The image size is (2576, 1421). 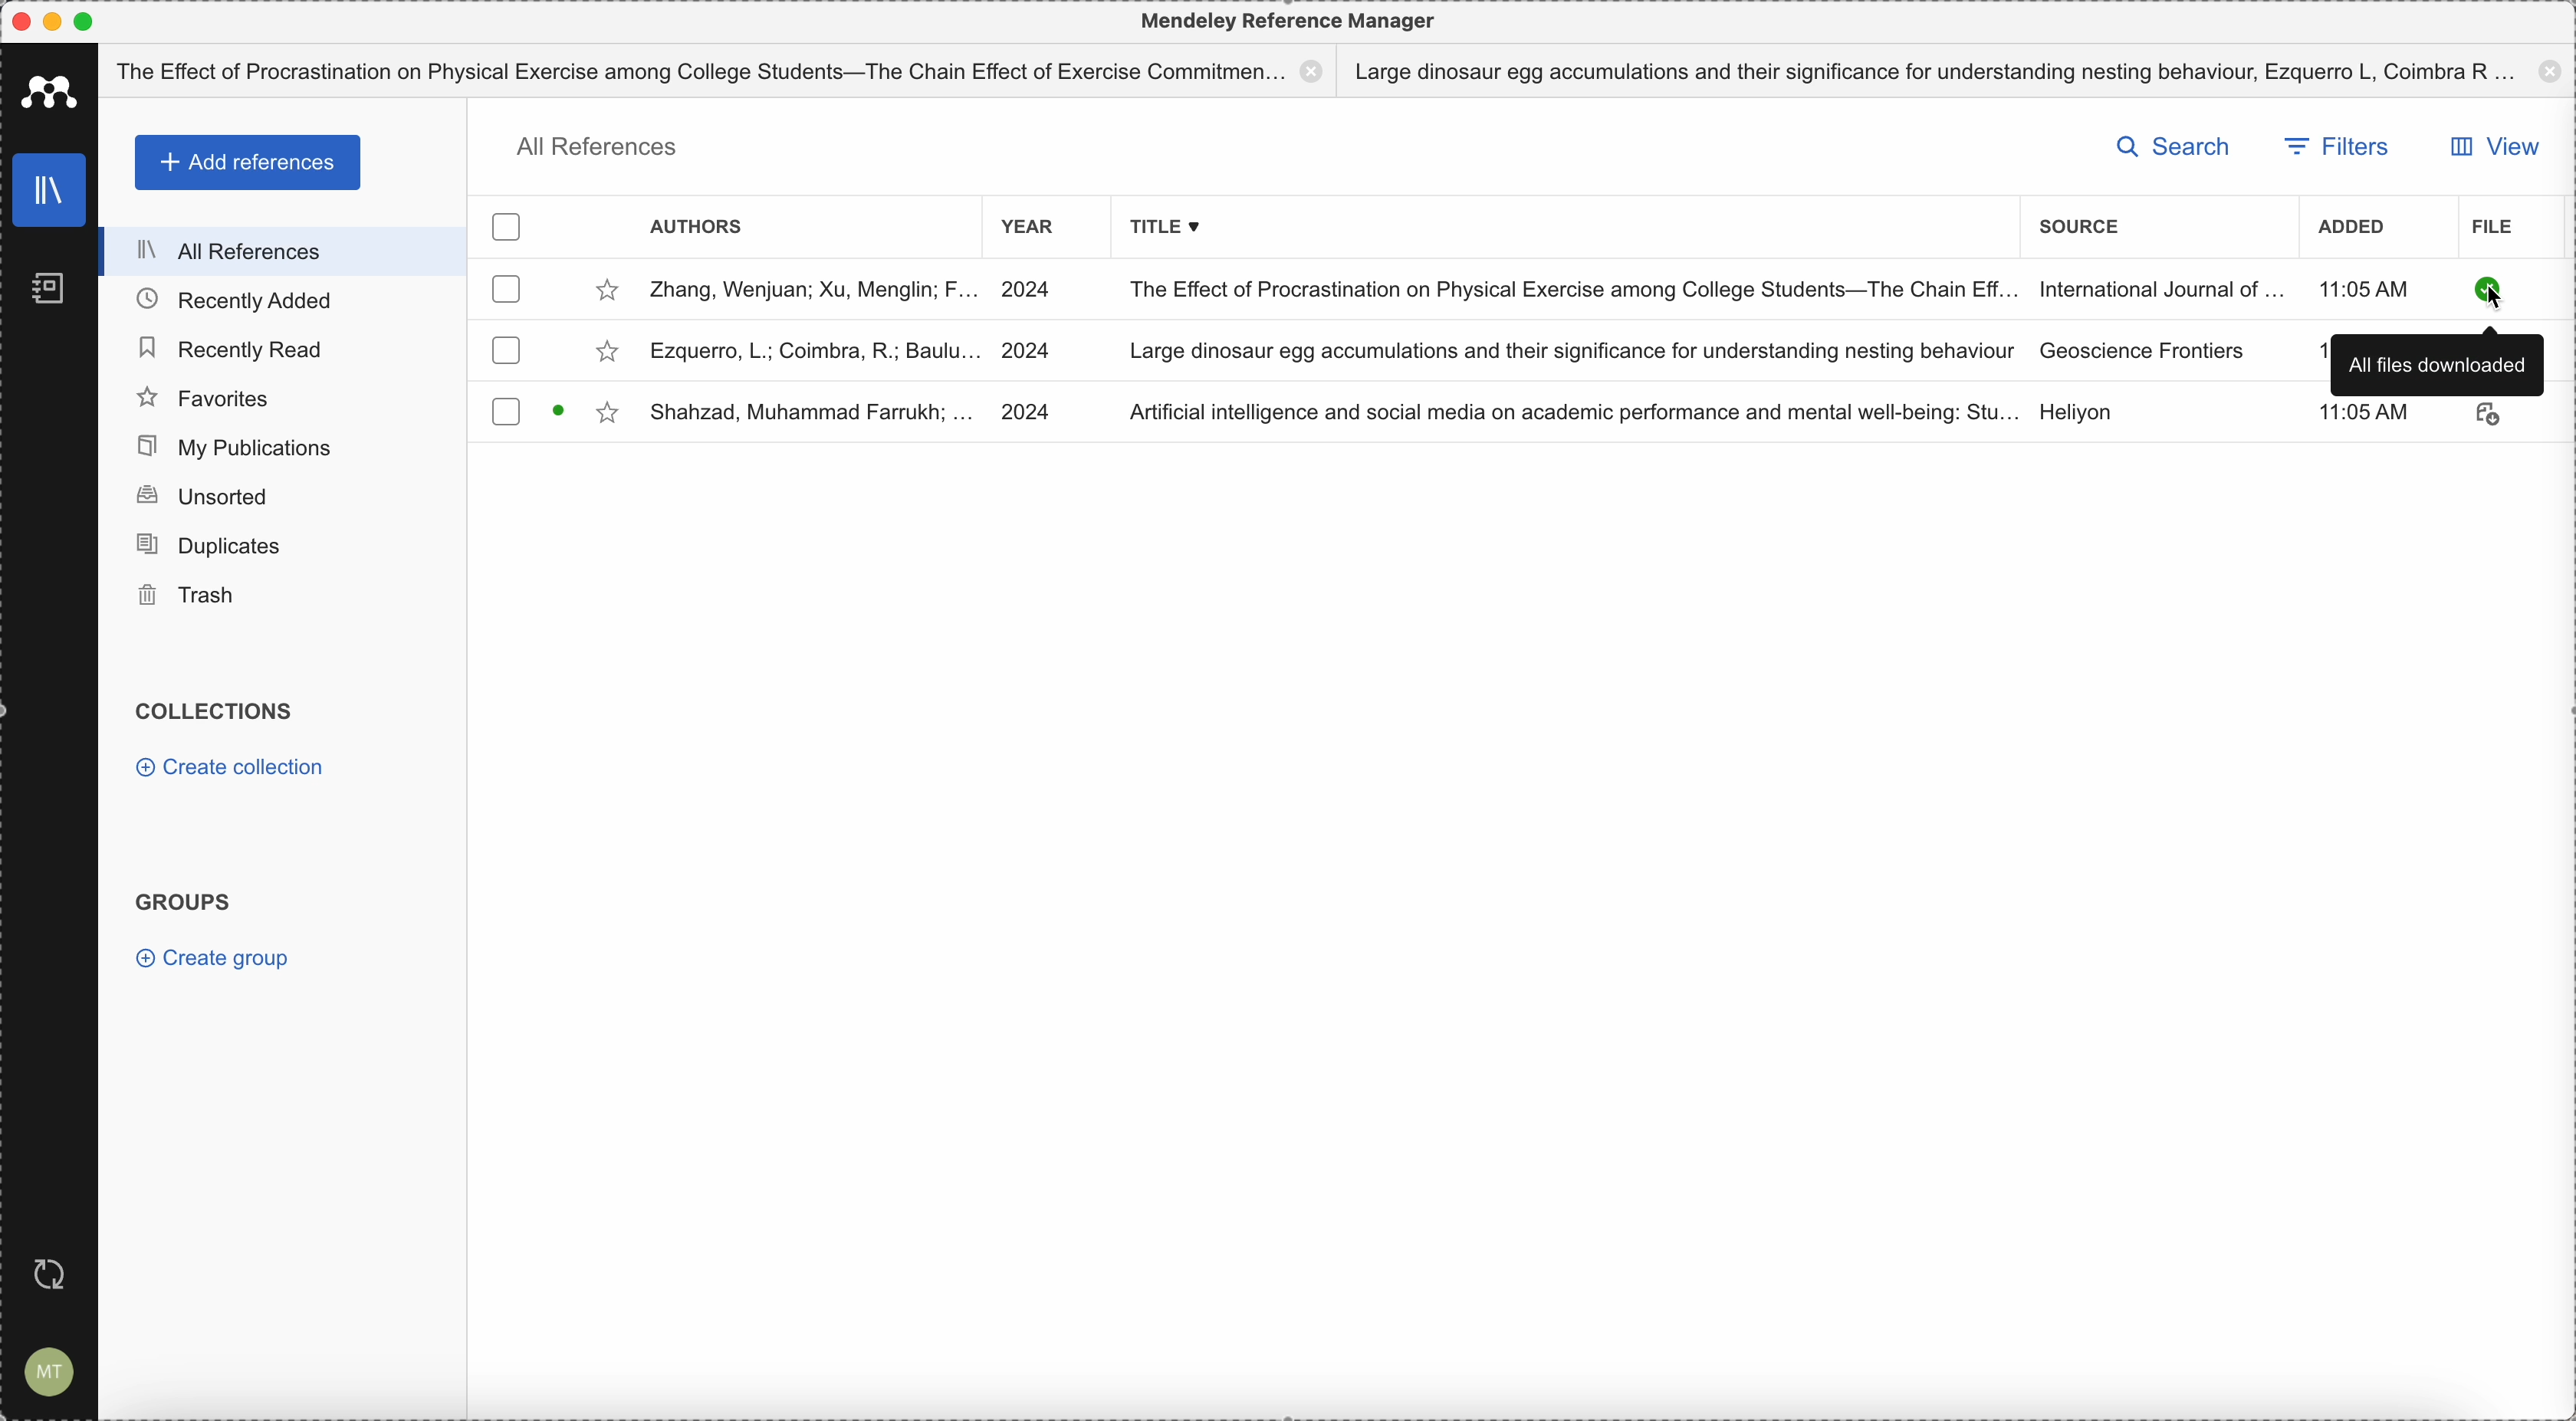 I want to click on maximize, so click(x=86, y=22).